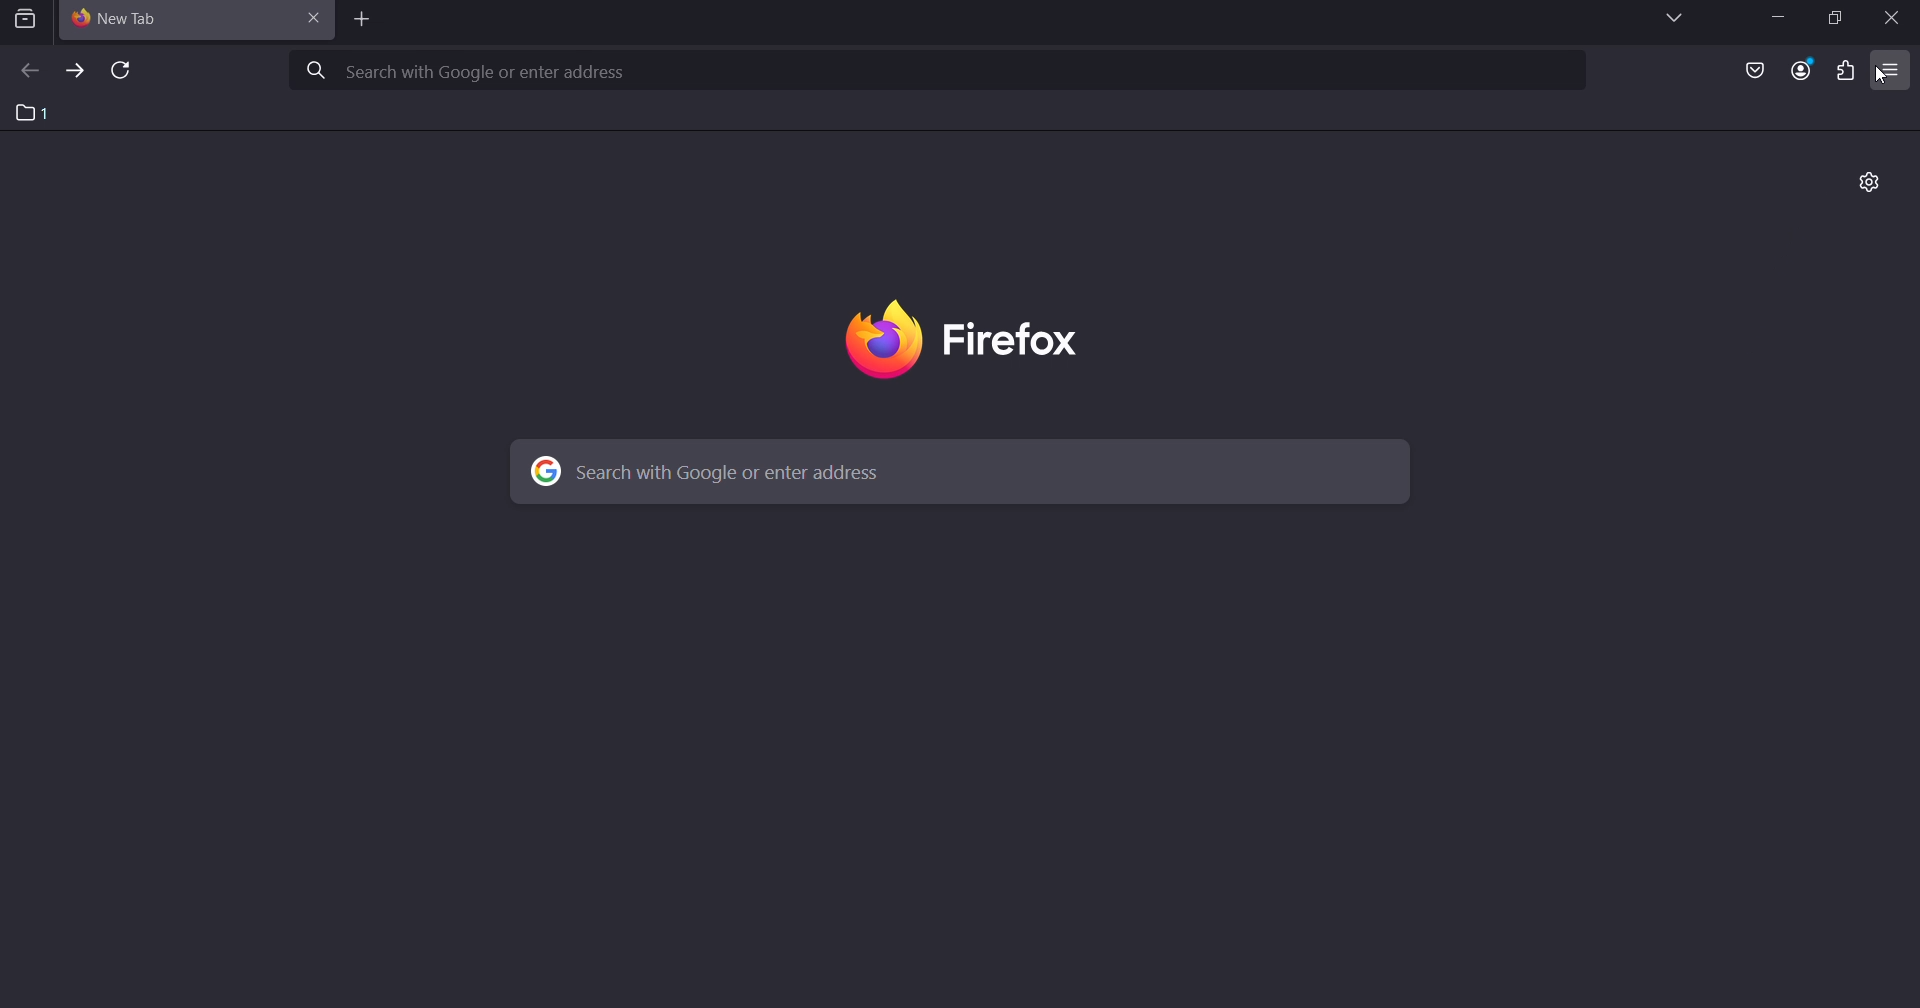 This screenshot has height=1008, width=1920. What do you see at coordinates (1666, 19) in the screenshot?
I see `list all tabs` at bounding box center [1666, 19].